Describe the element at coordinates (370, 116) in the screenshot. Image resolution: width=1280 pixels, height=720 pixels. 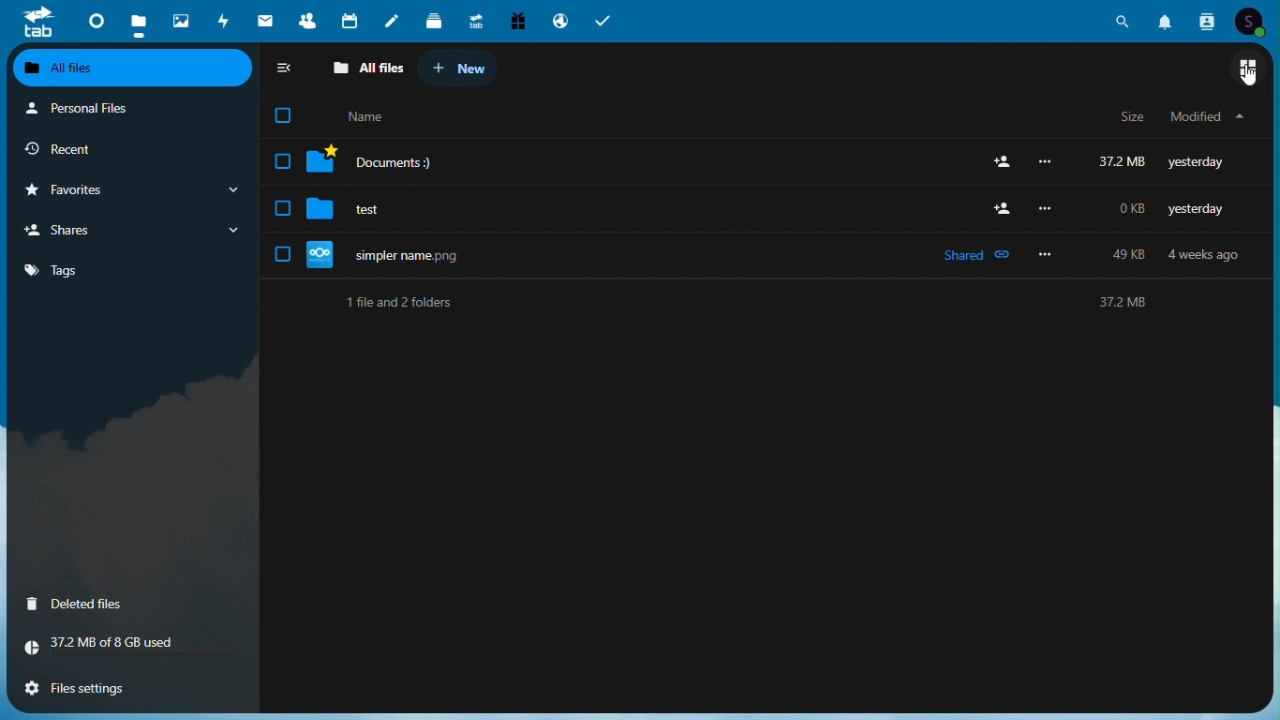
I see `John Smith` at that location.